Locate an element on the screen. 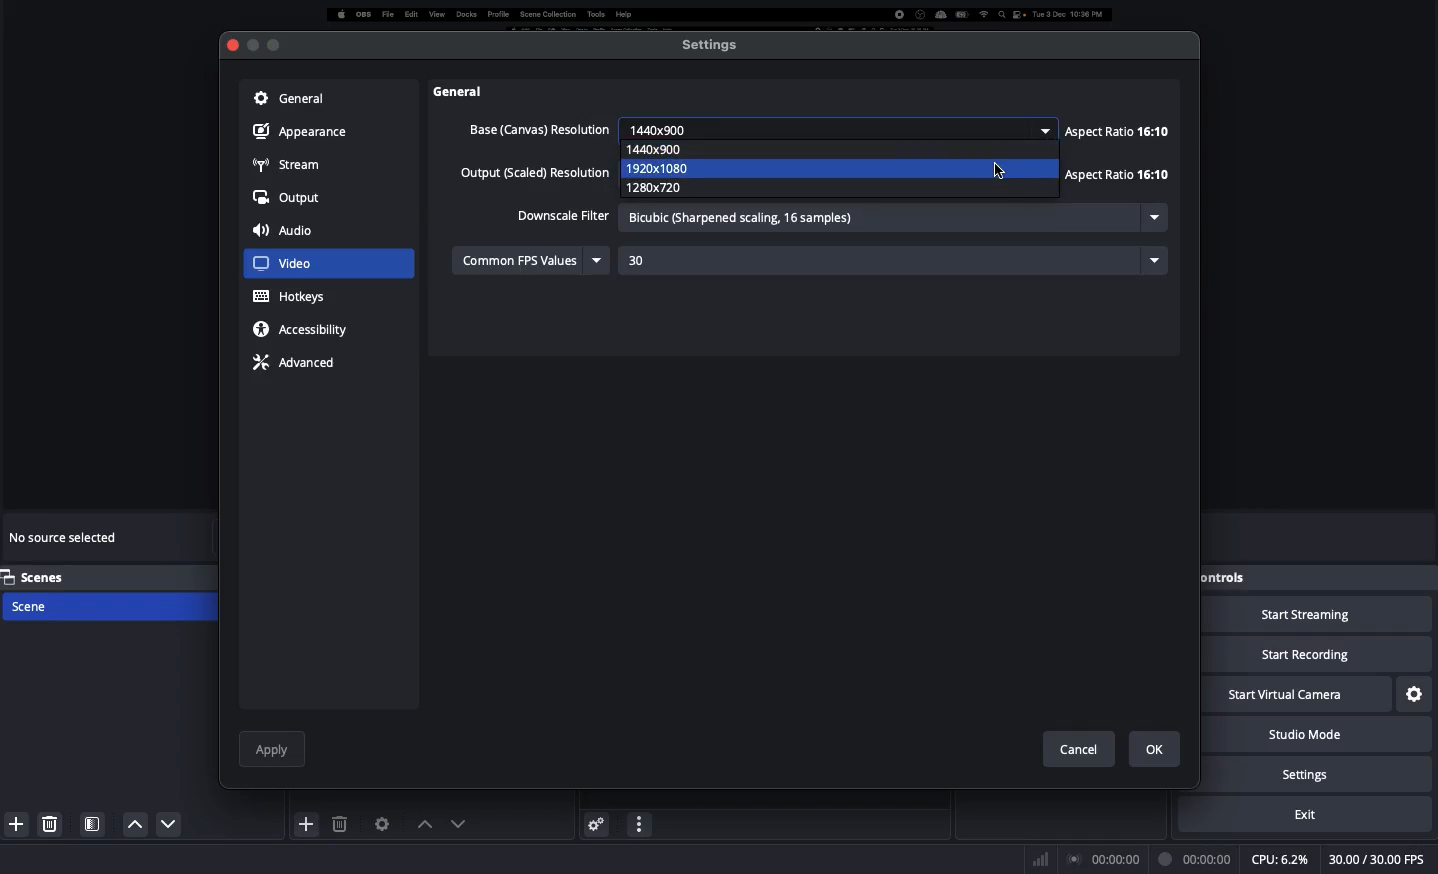 Image resolution: width=1438 pixels, height=874 pixels. Cursor is located at coordinates (1000, 172).